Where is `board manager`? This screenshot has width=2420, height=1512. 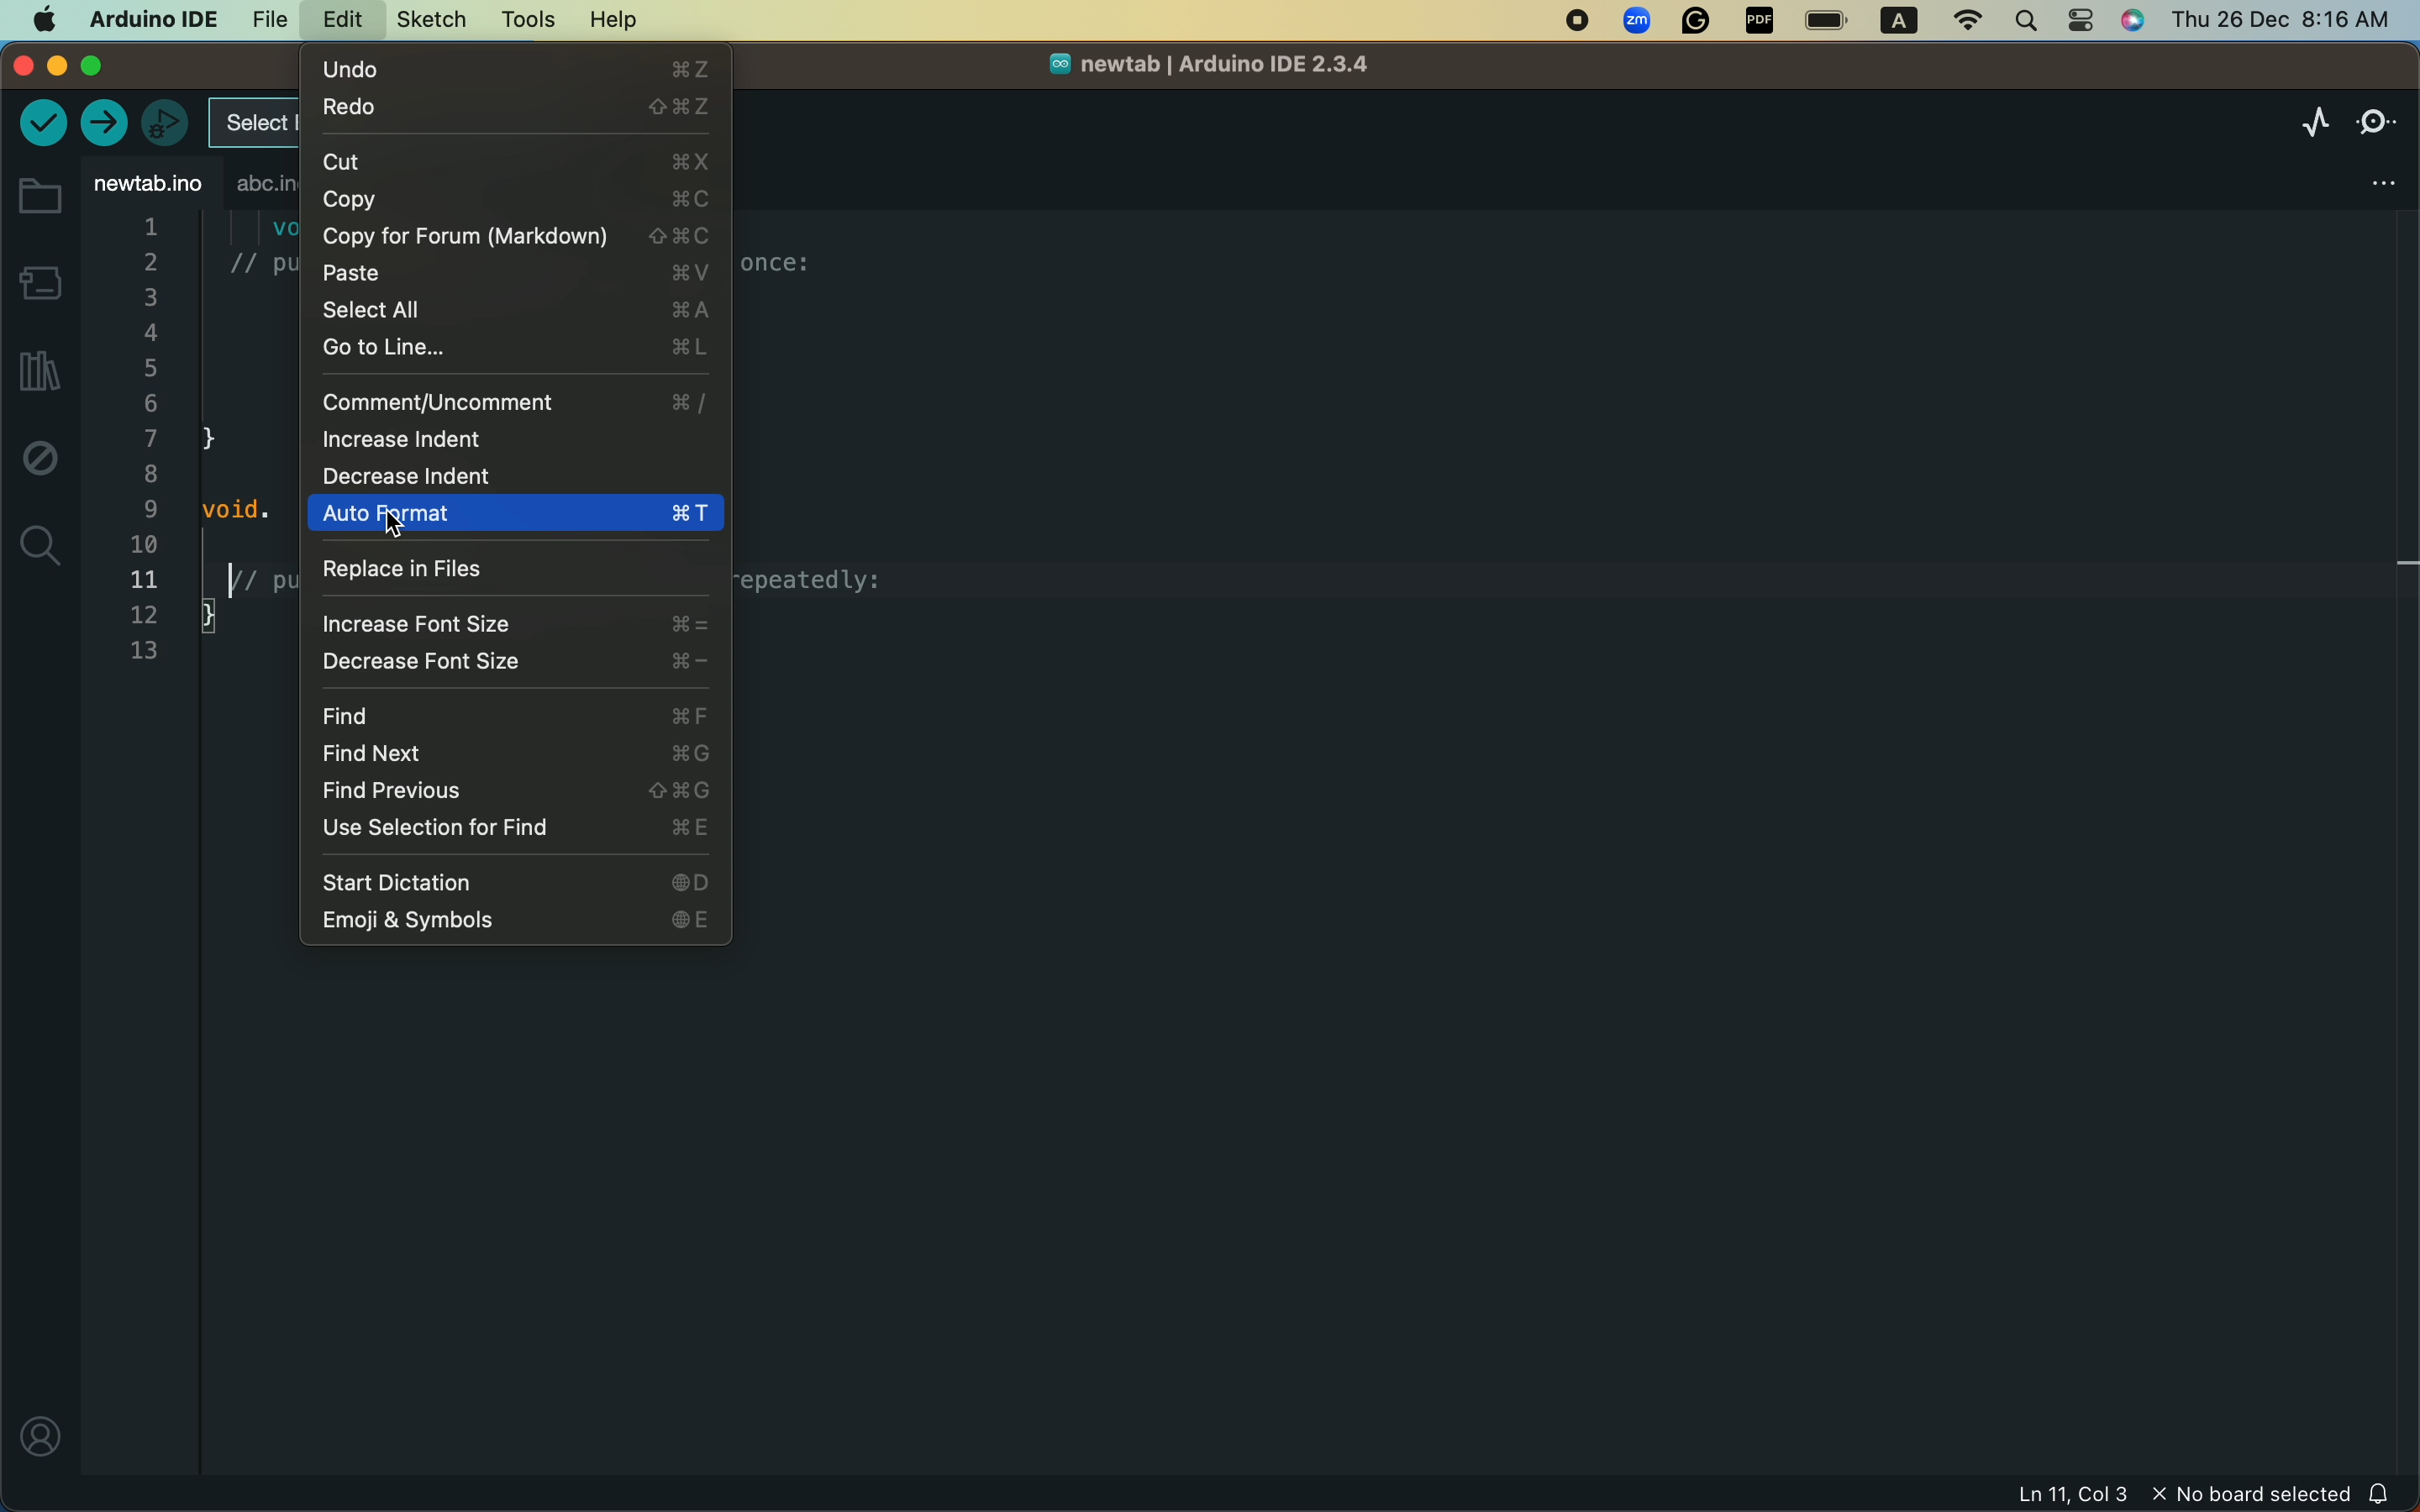
board manager is located at coordinates (39, 281).